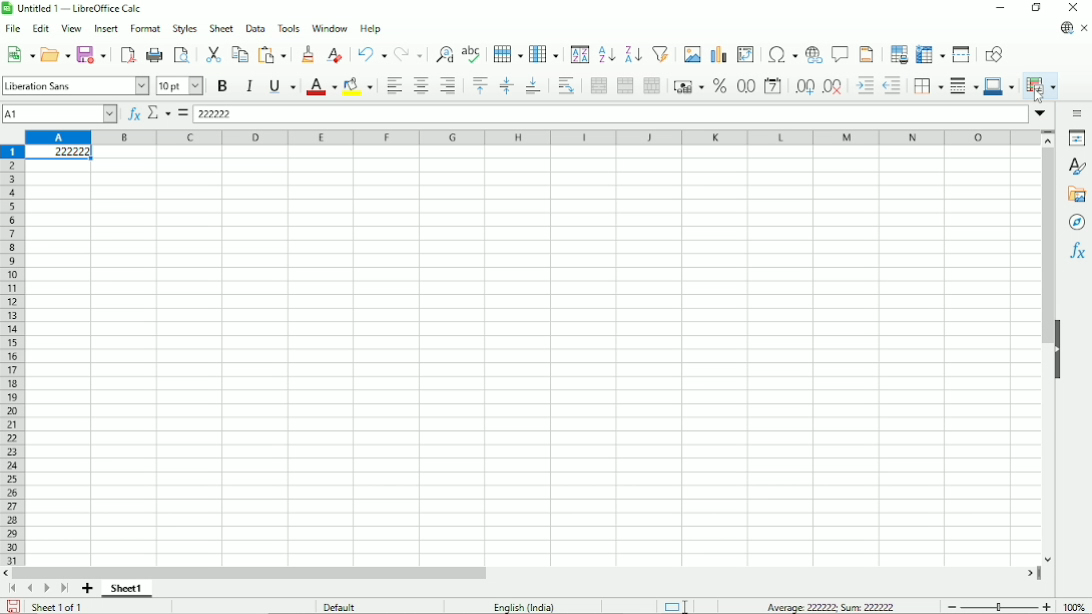 The image size is (1092, 614). What do you see at coordinates (128, 588) in the screenshot?
I see `Sheet 1` at bounding box center [128, 588].